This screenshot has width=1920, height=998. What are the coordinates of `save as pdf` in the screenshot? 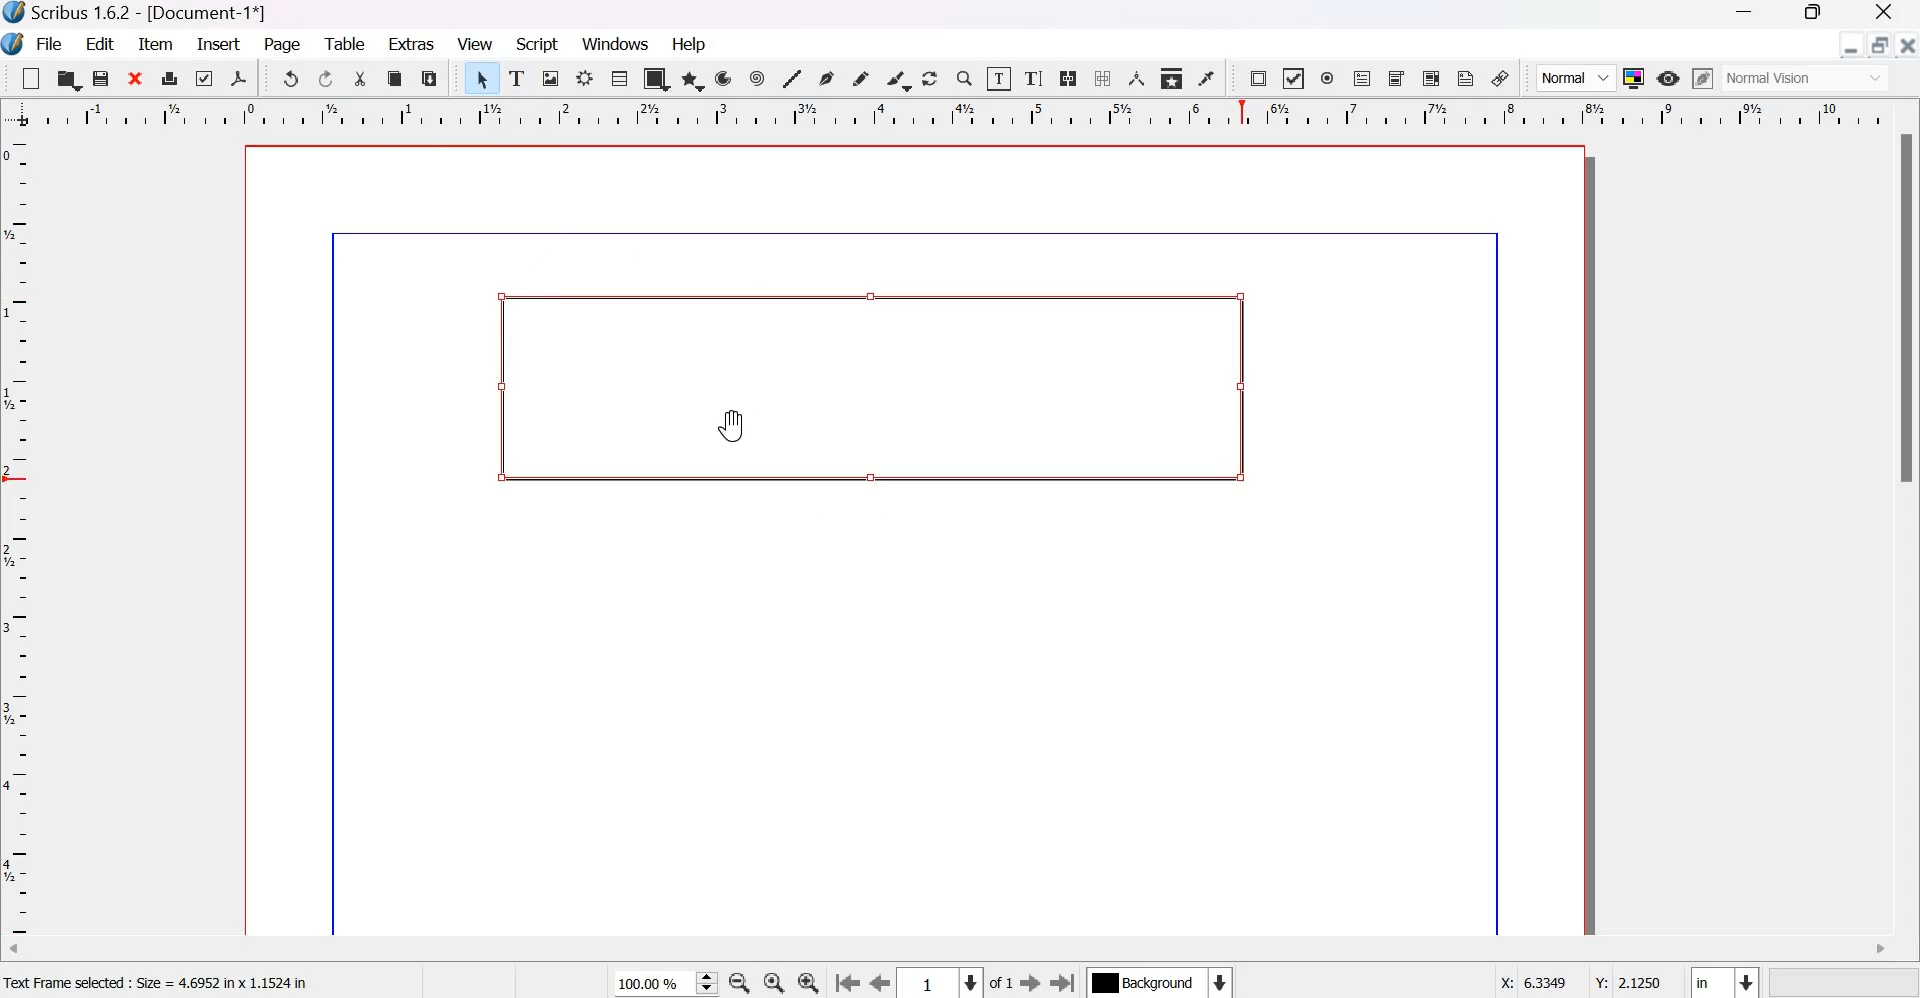 It's located at (238, 78).